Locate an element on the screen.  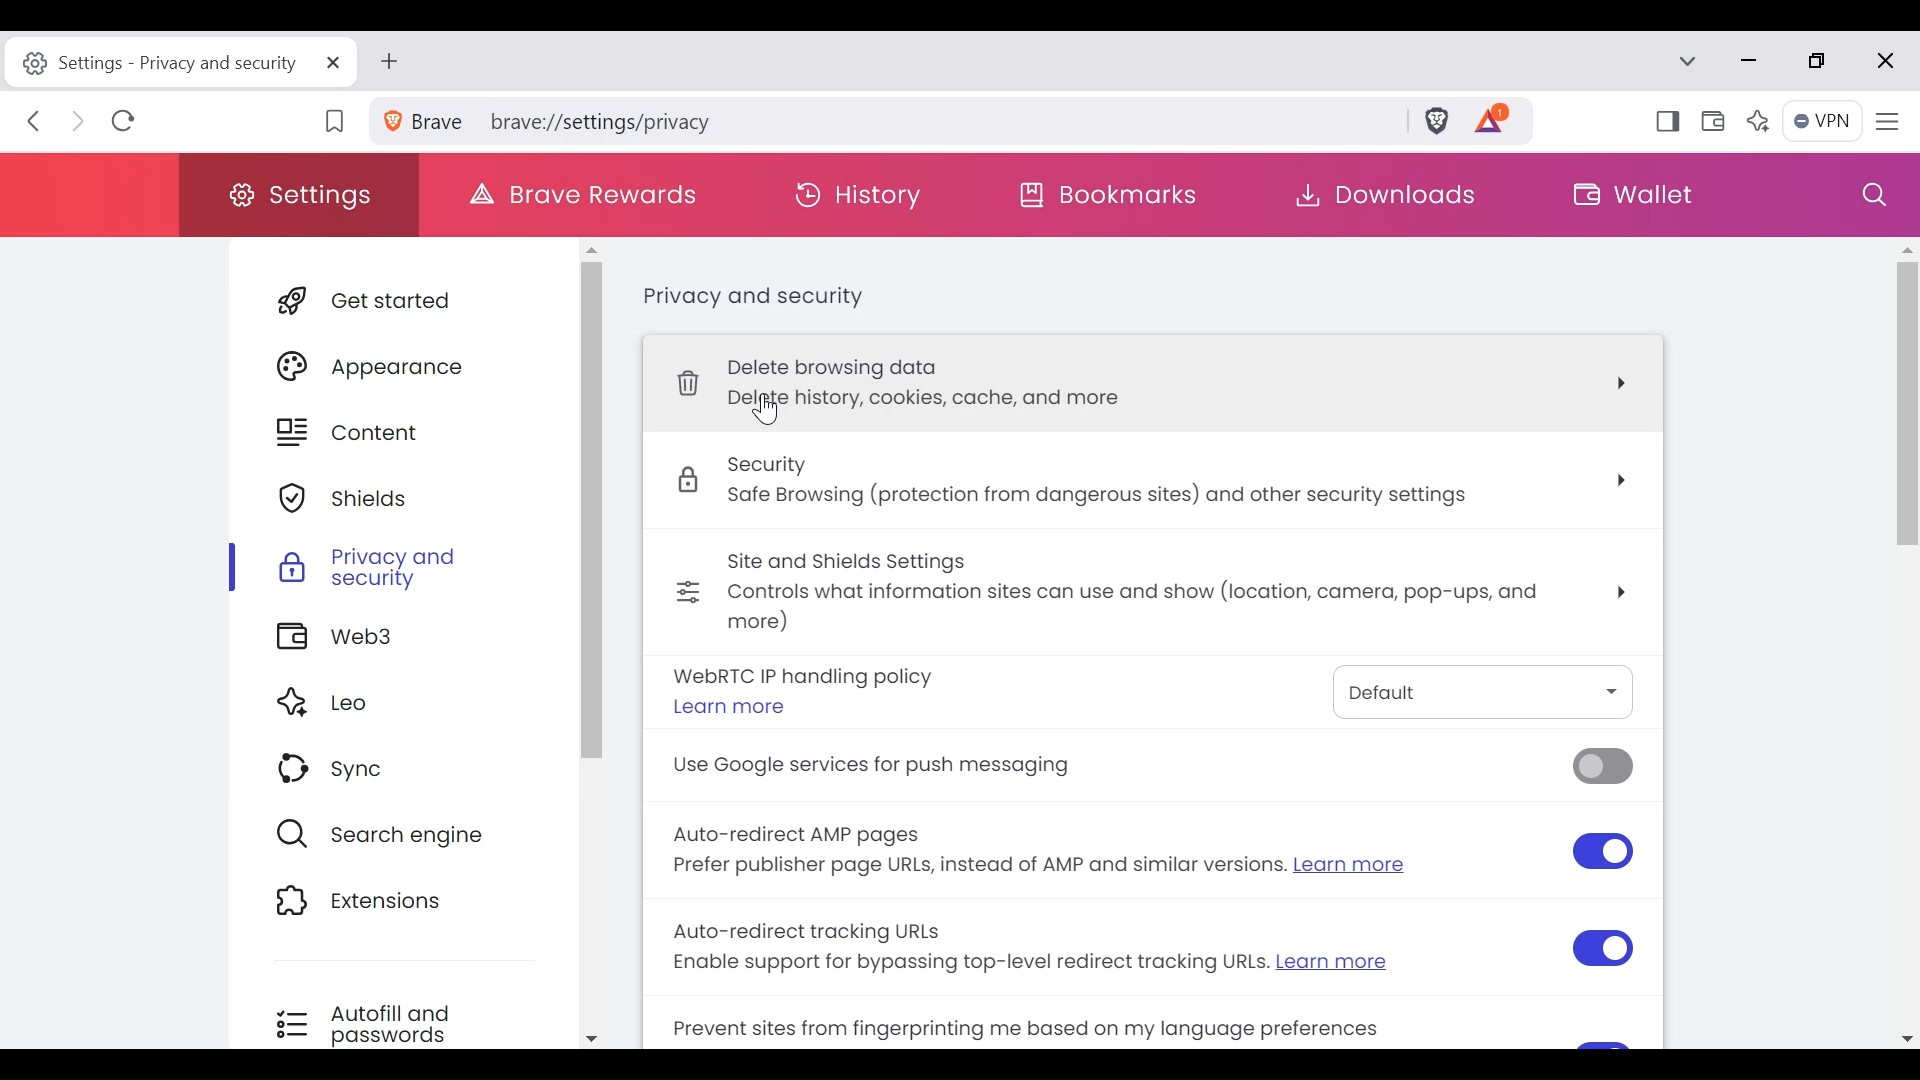
VPN is located at coordinates (1822, 122).